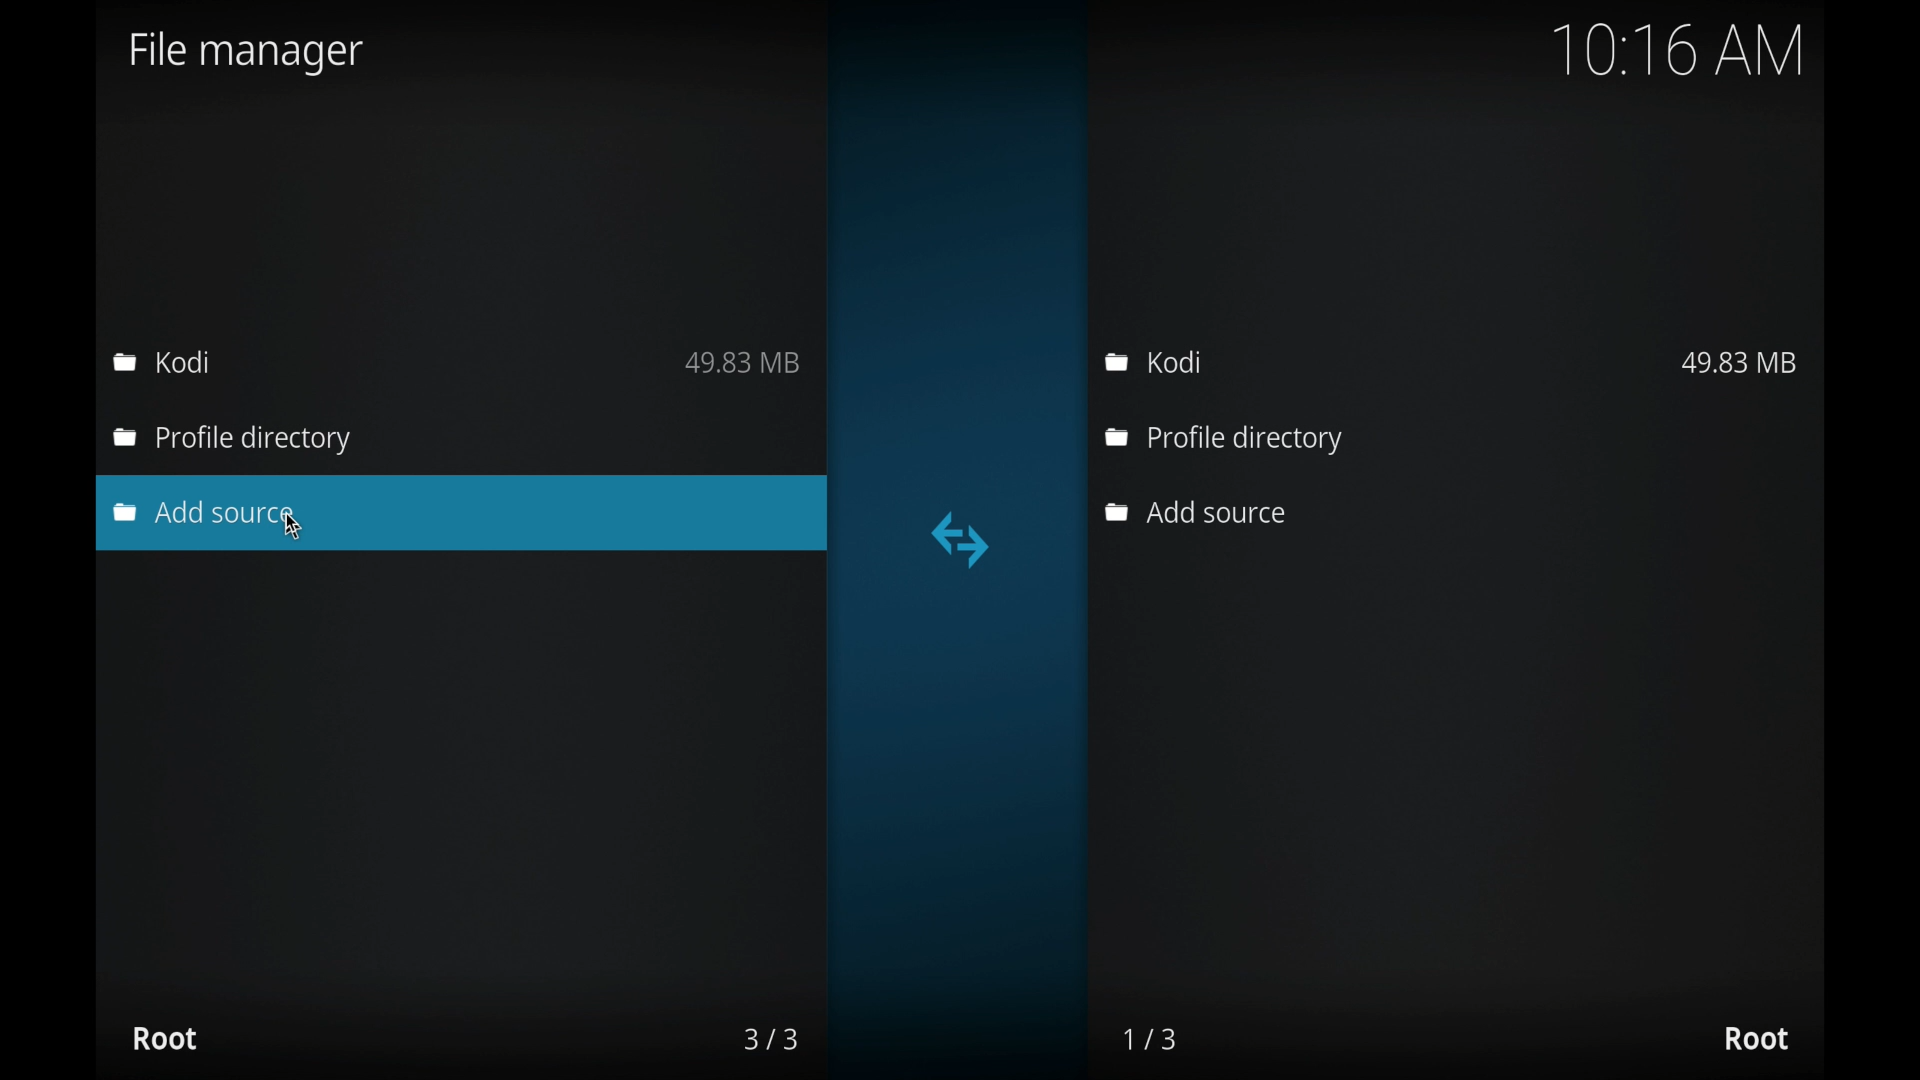 The image size is (1920, 1080). What do you see at coordinates (209, 513) in the screenshot?
I see `add source` at bounding box center [209, 513].